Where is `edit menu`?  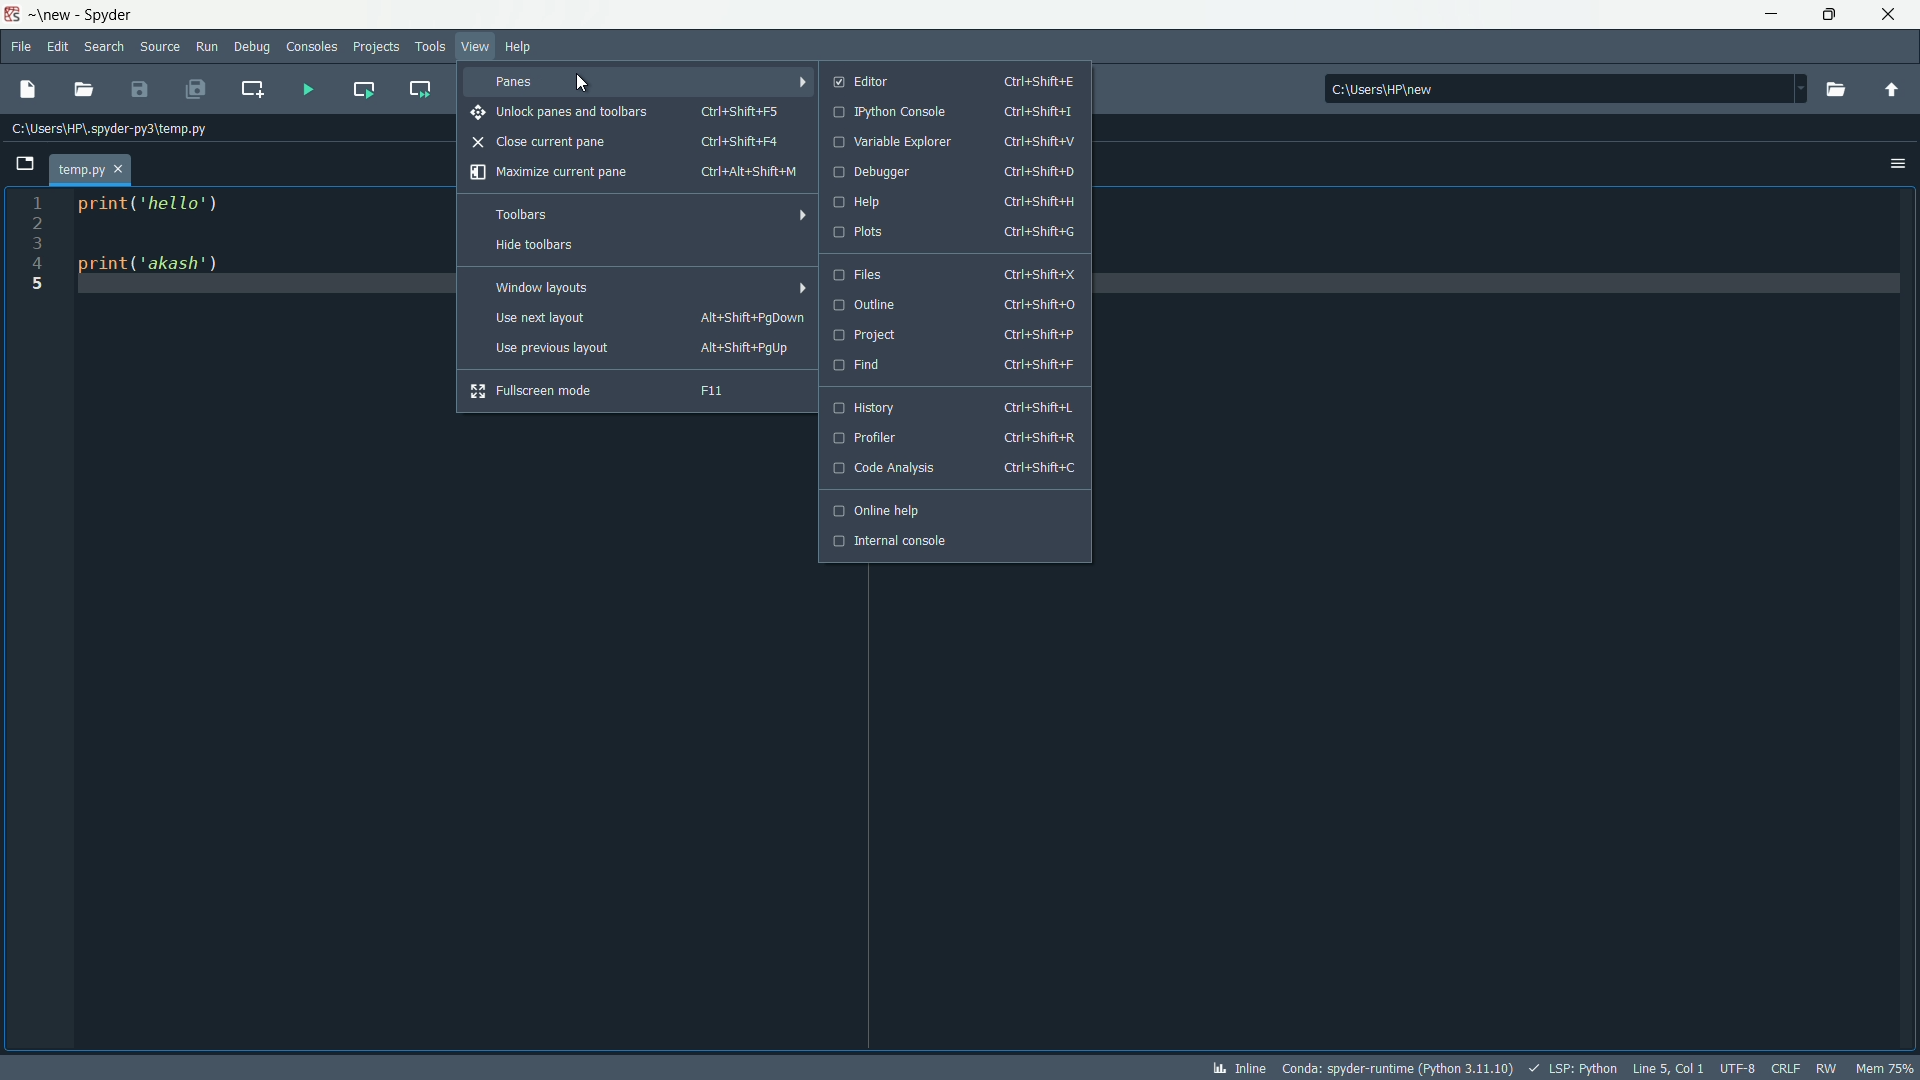
edit menu is located at coordinates (59, 48).